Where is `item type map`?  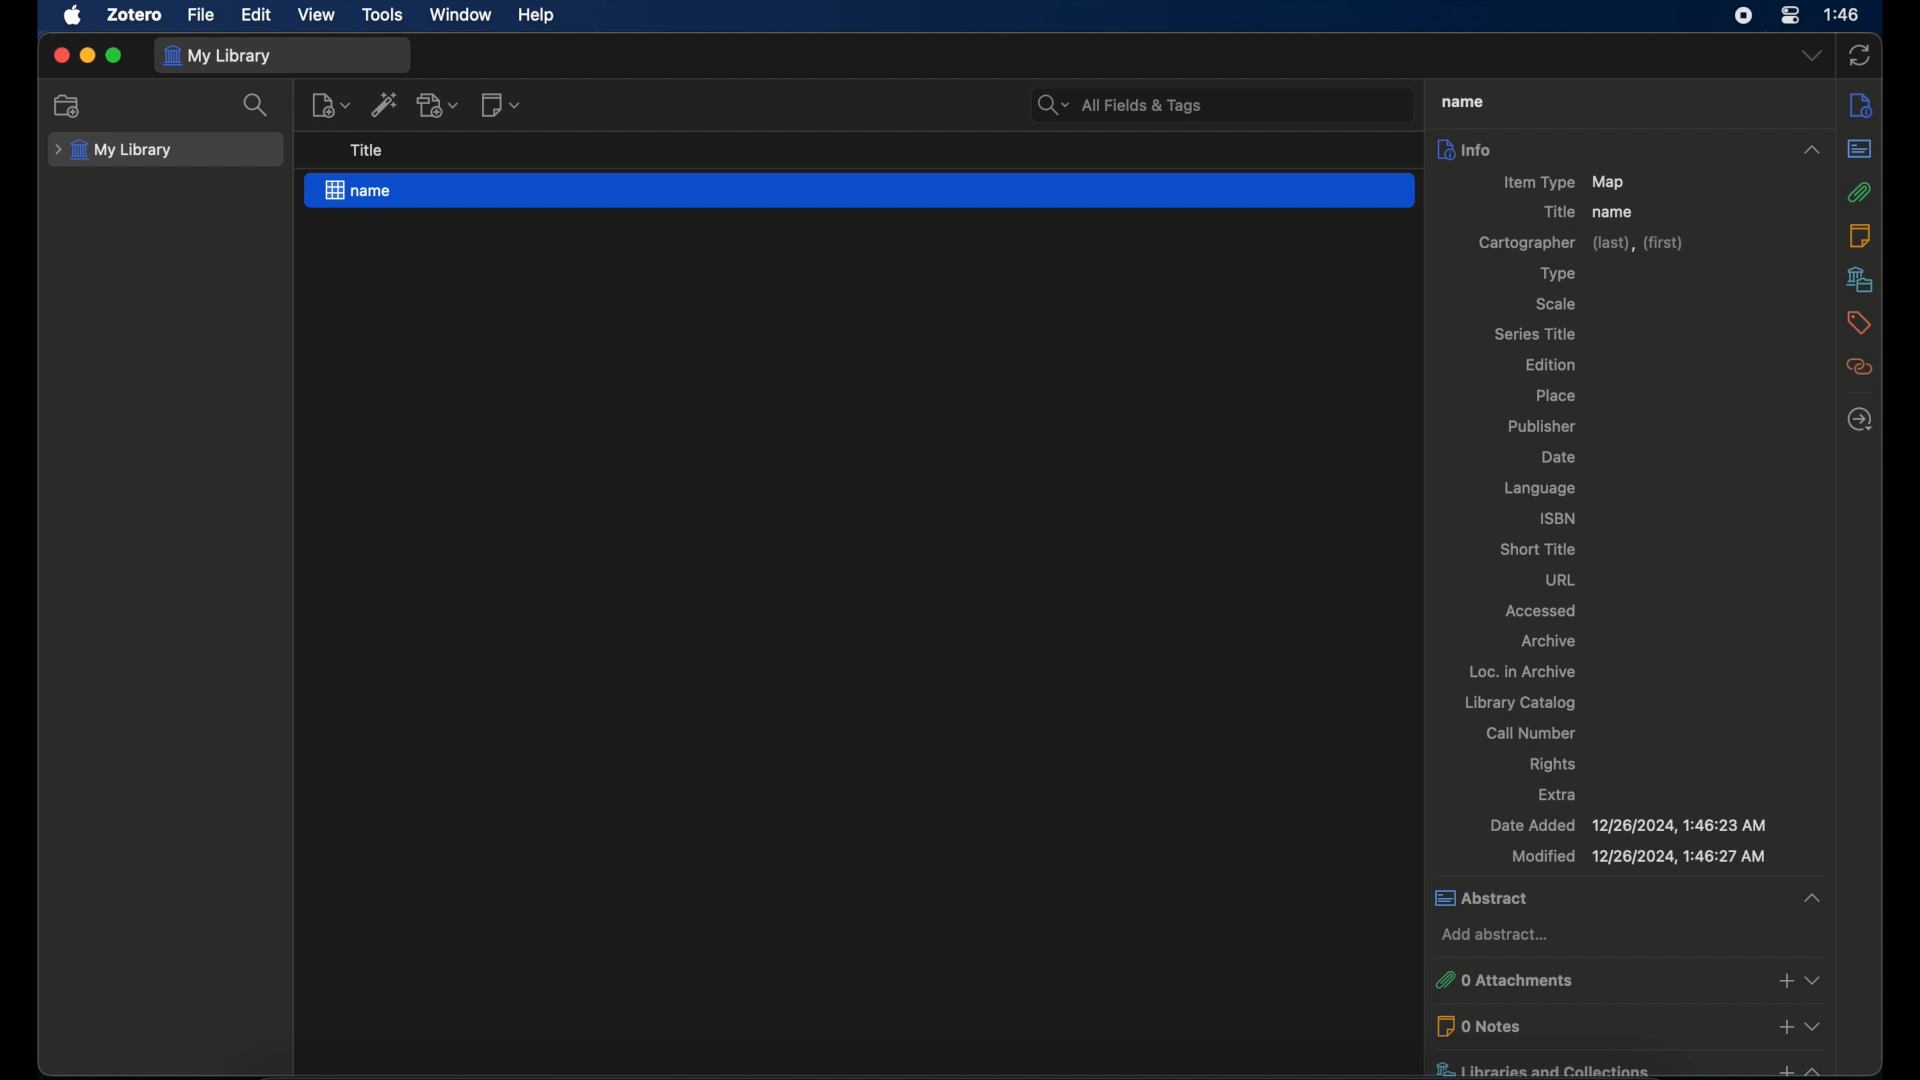 item type map is located at coordinates (1564, 183).